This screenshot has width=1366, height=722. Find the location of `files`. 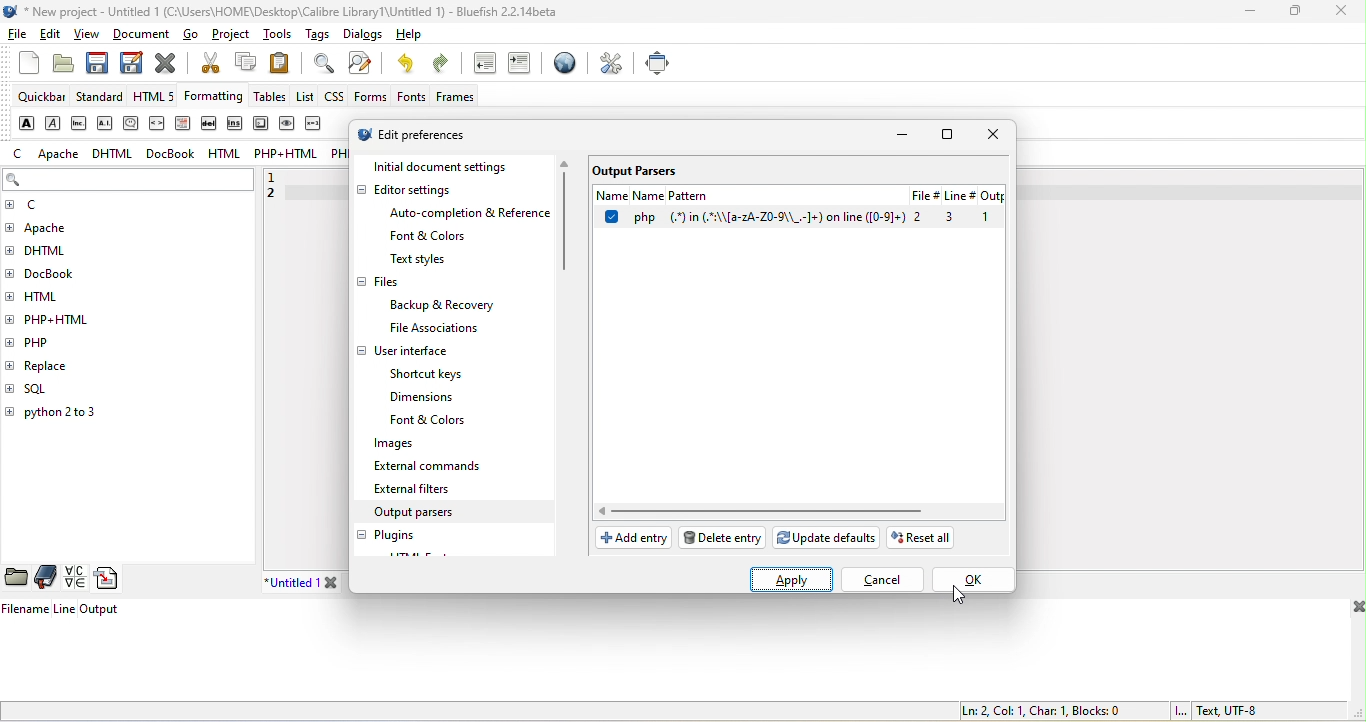

files is located at coordinates (380, 284).